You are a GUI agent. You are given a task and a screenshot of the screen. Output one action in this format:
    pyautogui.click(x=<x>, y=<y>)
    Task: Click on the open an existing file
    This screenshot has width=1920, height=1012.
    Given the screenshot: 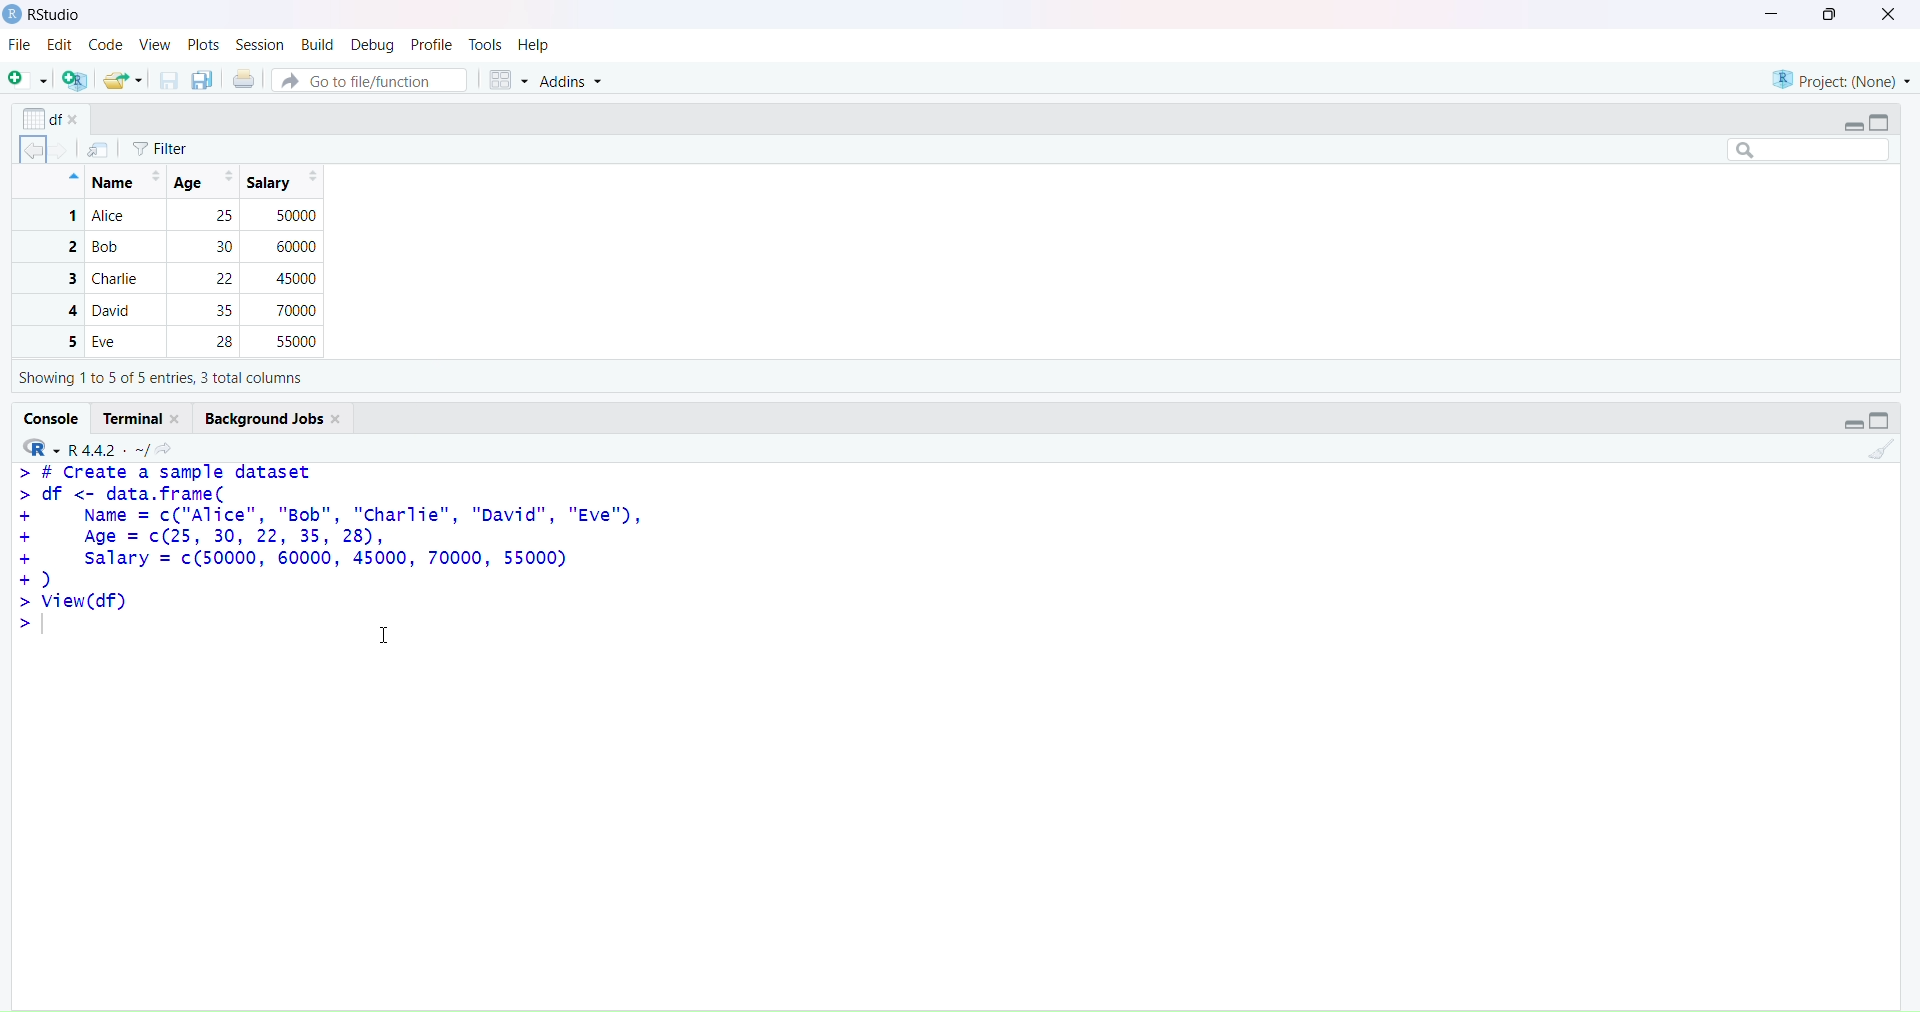 What is the action you would take?
    pyautogui.click(x=125, y=82)
    